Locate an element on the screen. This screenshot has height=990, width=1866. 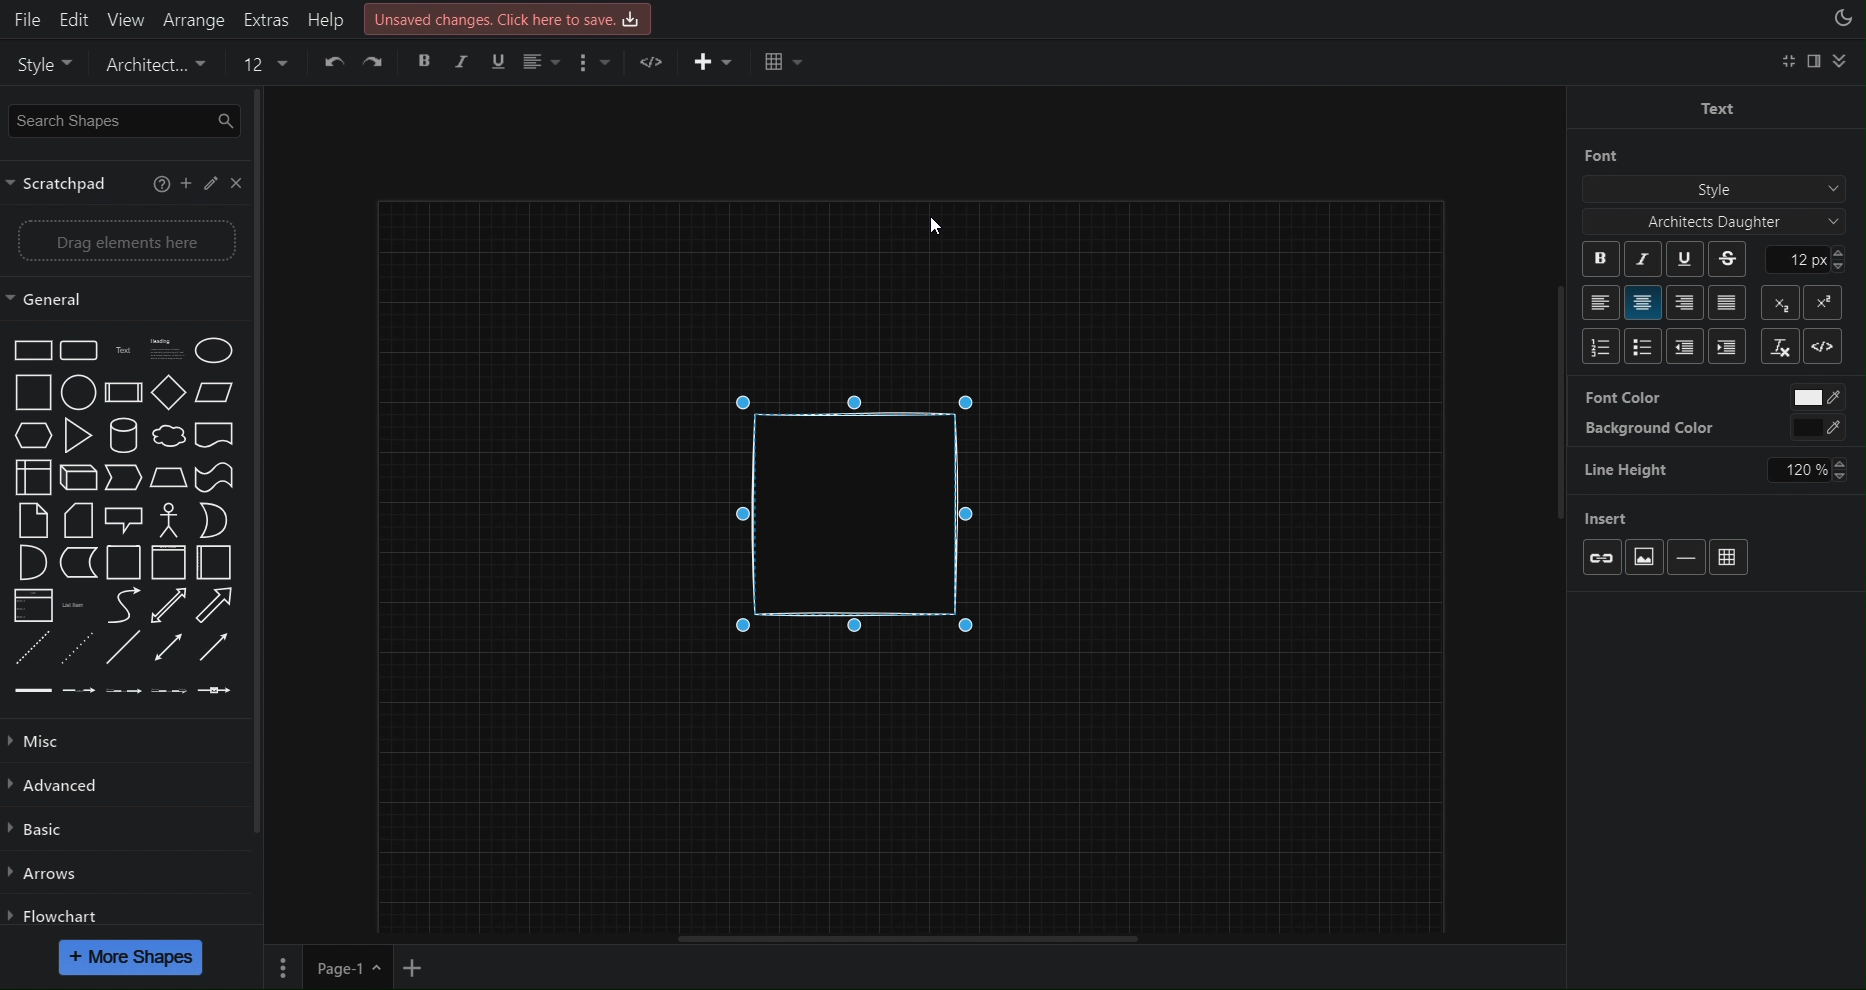
Basic is located at coordinates (38, 834).